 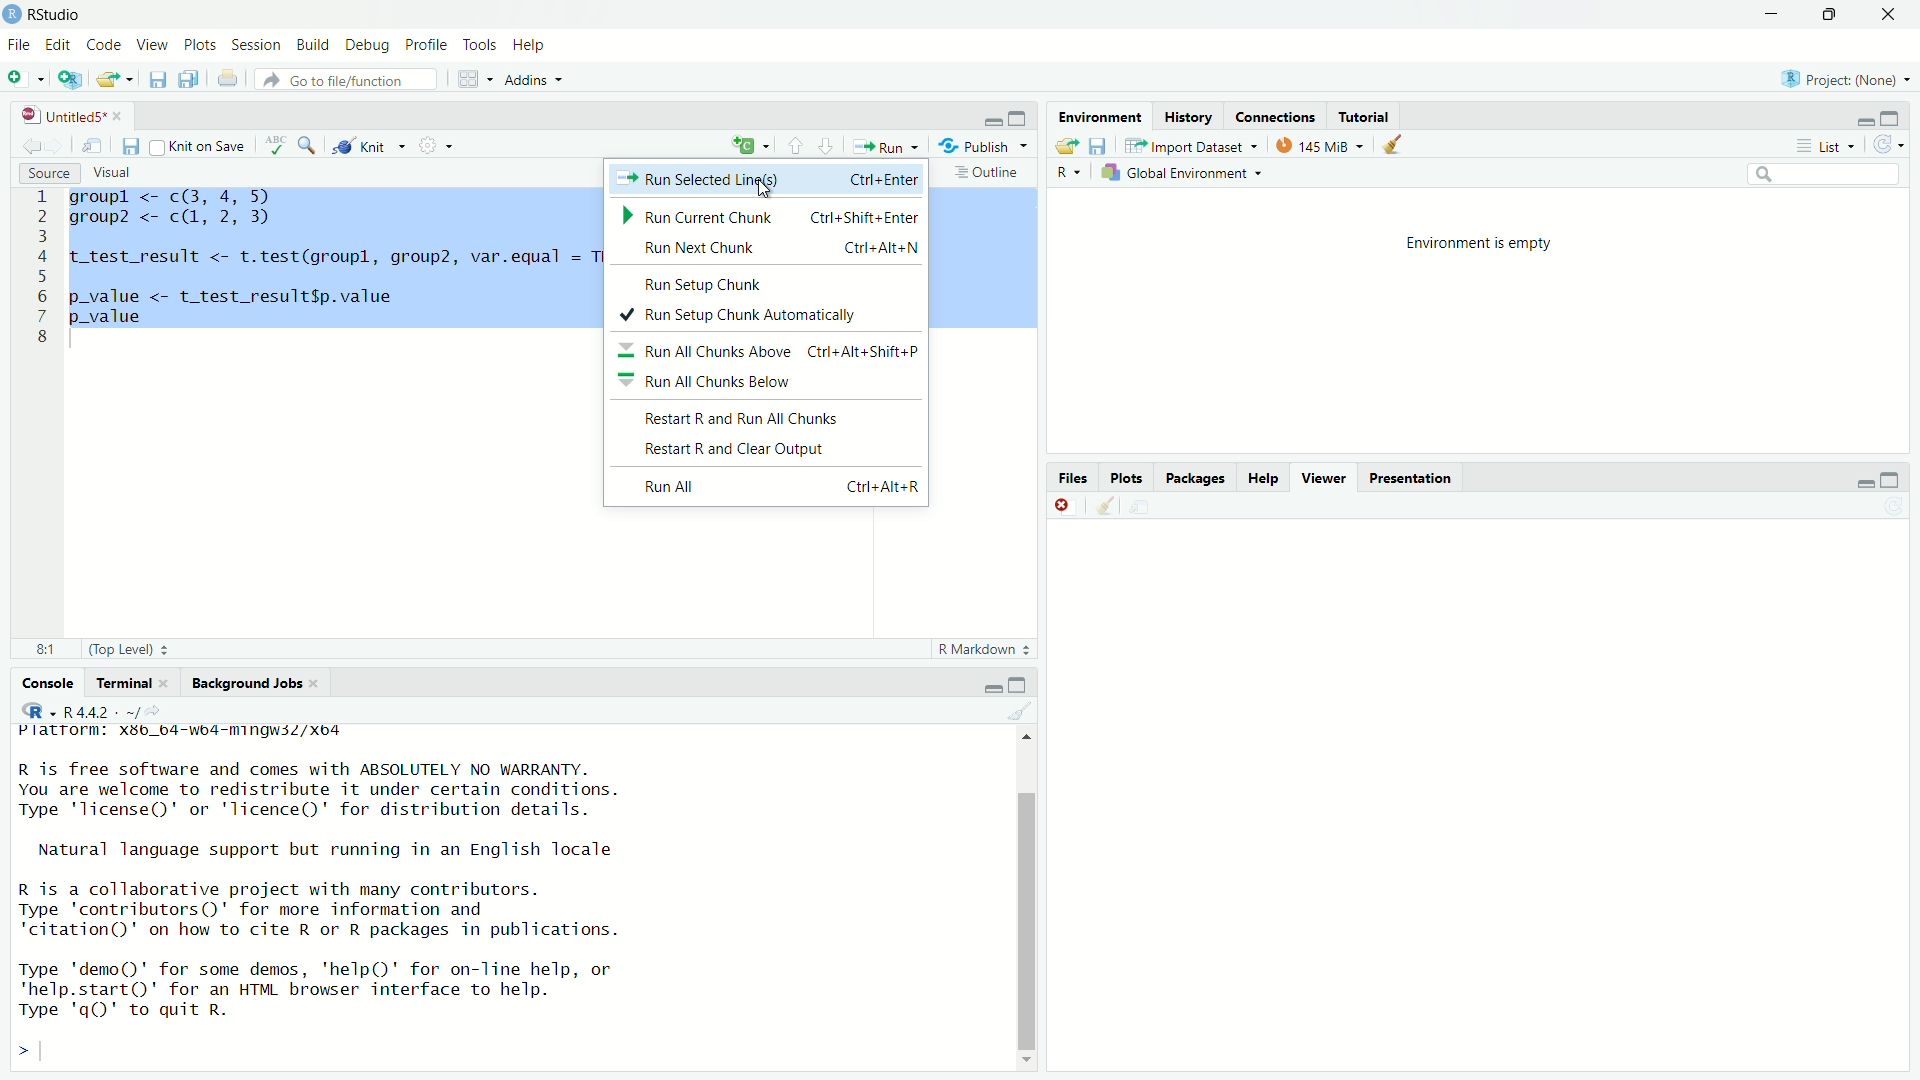 I want to click on minimise, so click(x=993, y=120).